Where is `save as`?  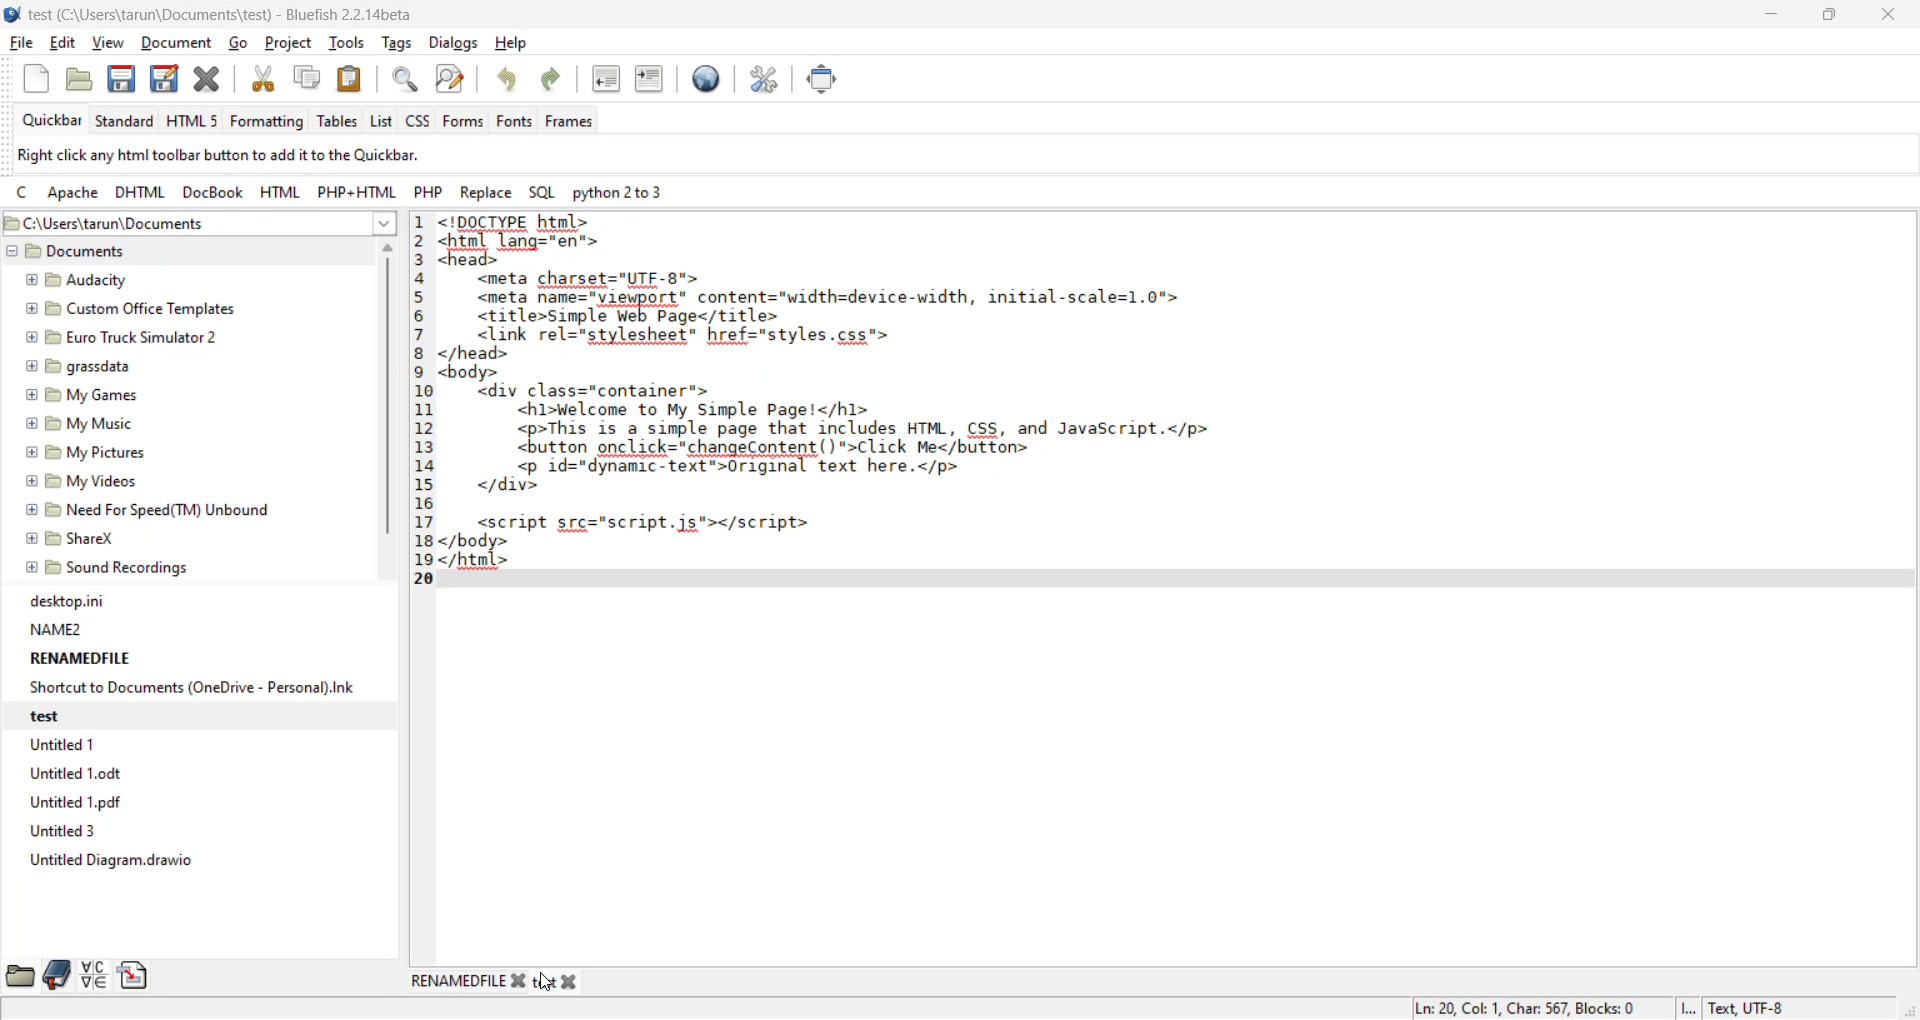
save as is located at coordinates (167, 81).